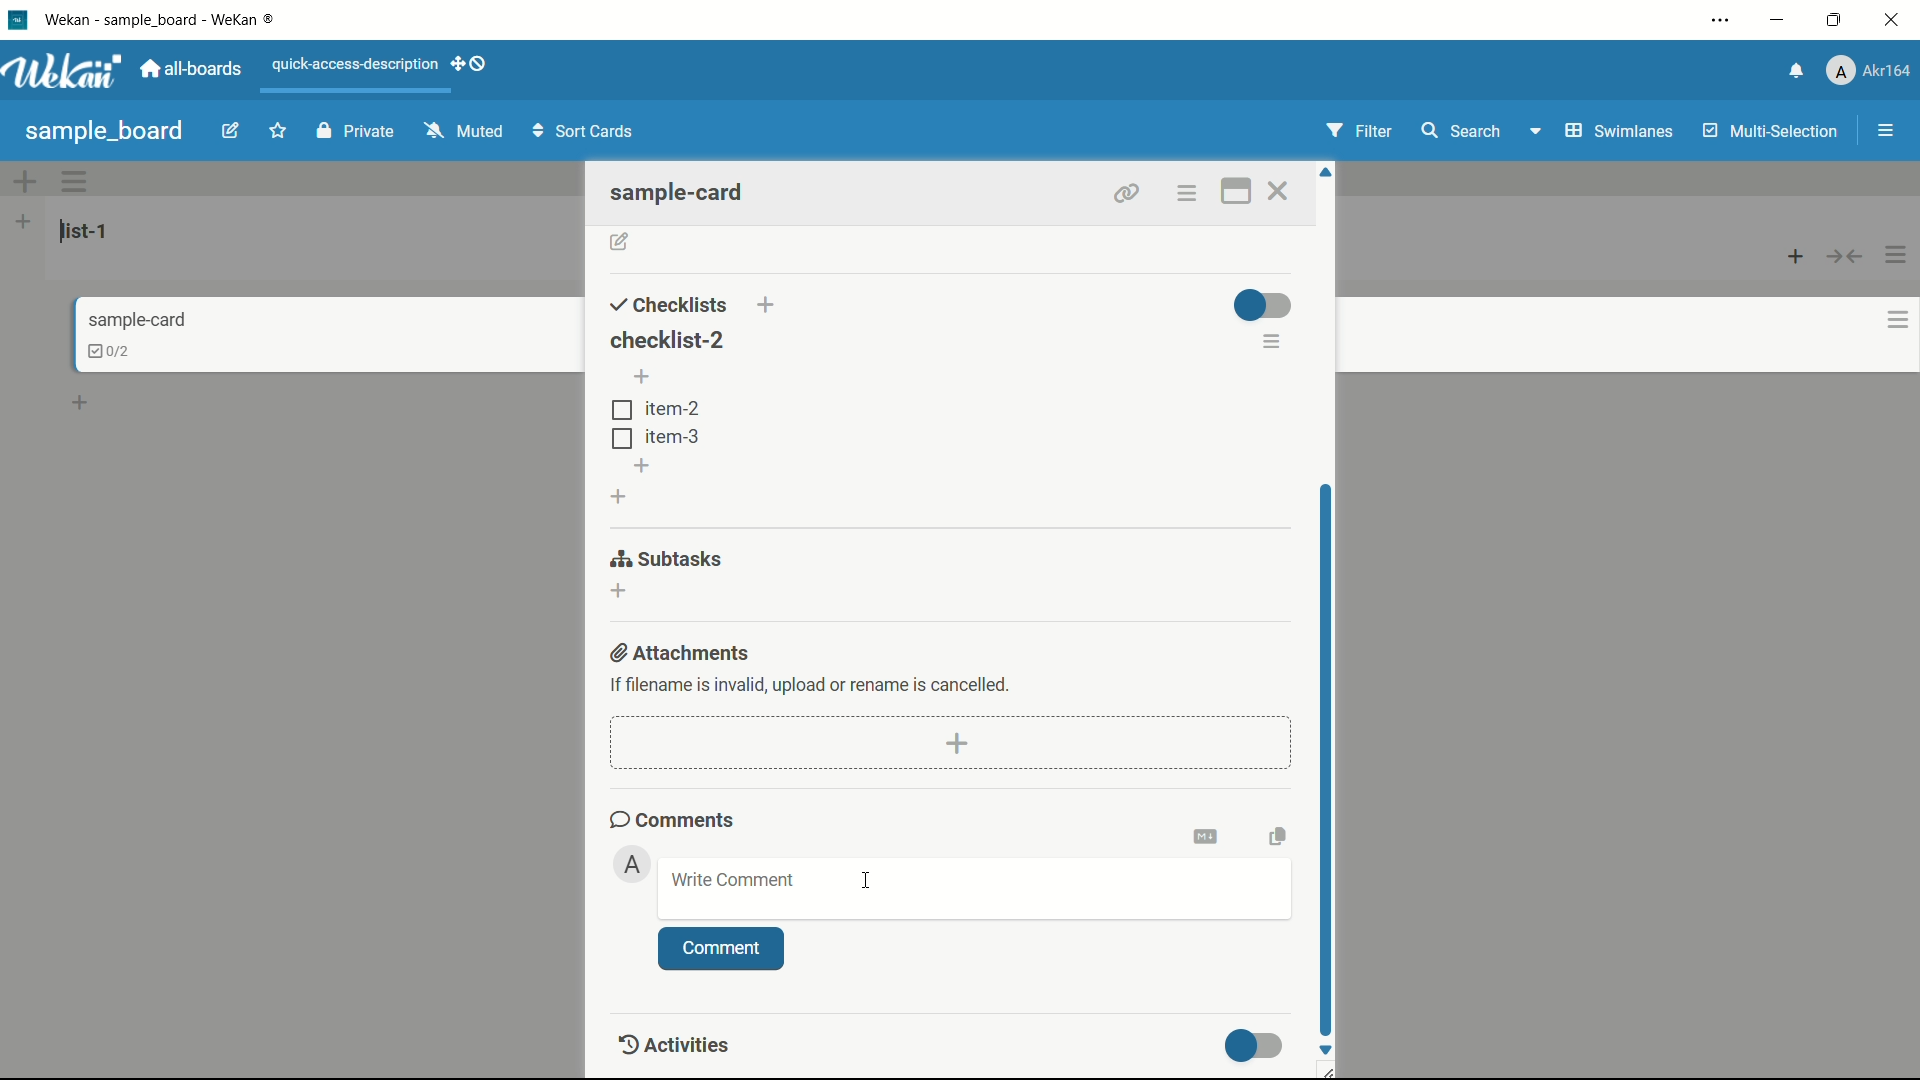  What do you see at coordinates (1325, 771) in the screenshot?
I see `cursor` at bounding box center [1325, 771].